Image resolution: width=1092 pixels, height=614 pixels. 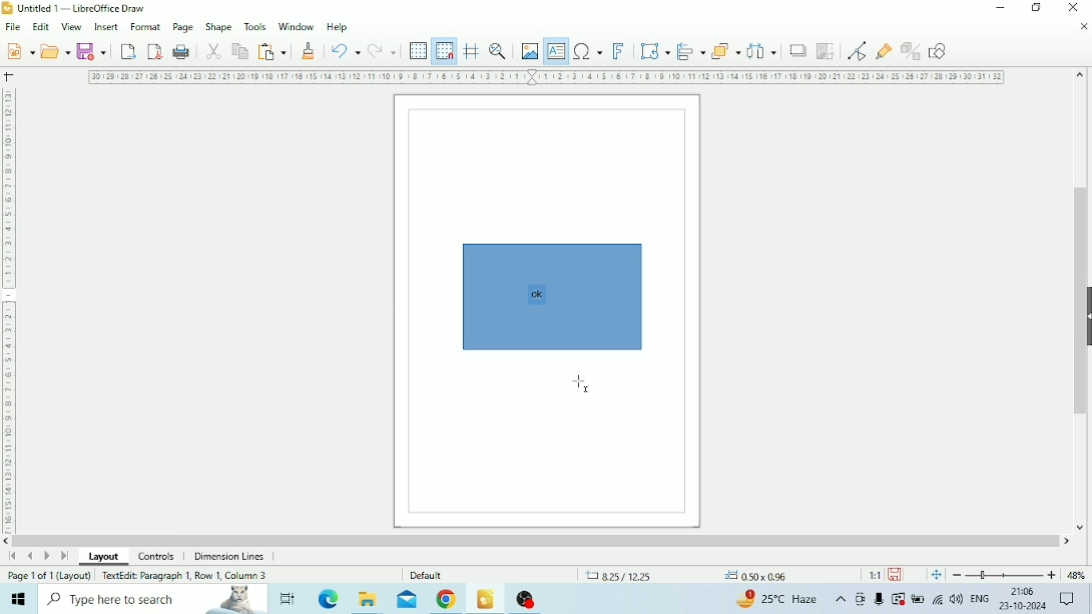 What do you see at coordinates (896, 574) in the screenshot?
I see `Save` at bounding box center [896, 574].